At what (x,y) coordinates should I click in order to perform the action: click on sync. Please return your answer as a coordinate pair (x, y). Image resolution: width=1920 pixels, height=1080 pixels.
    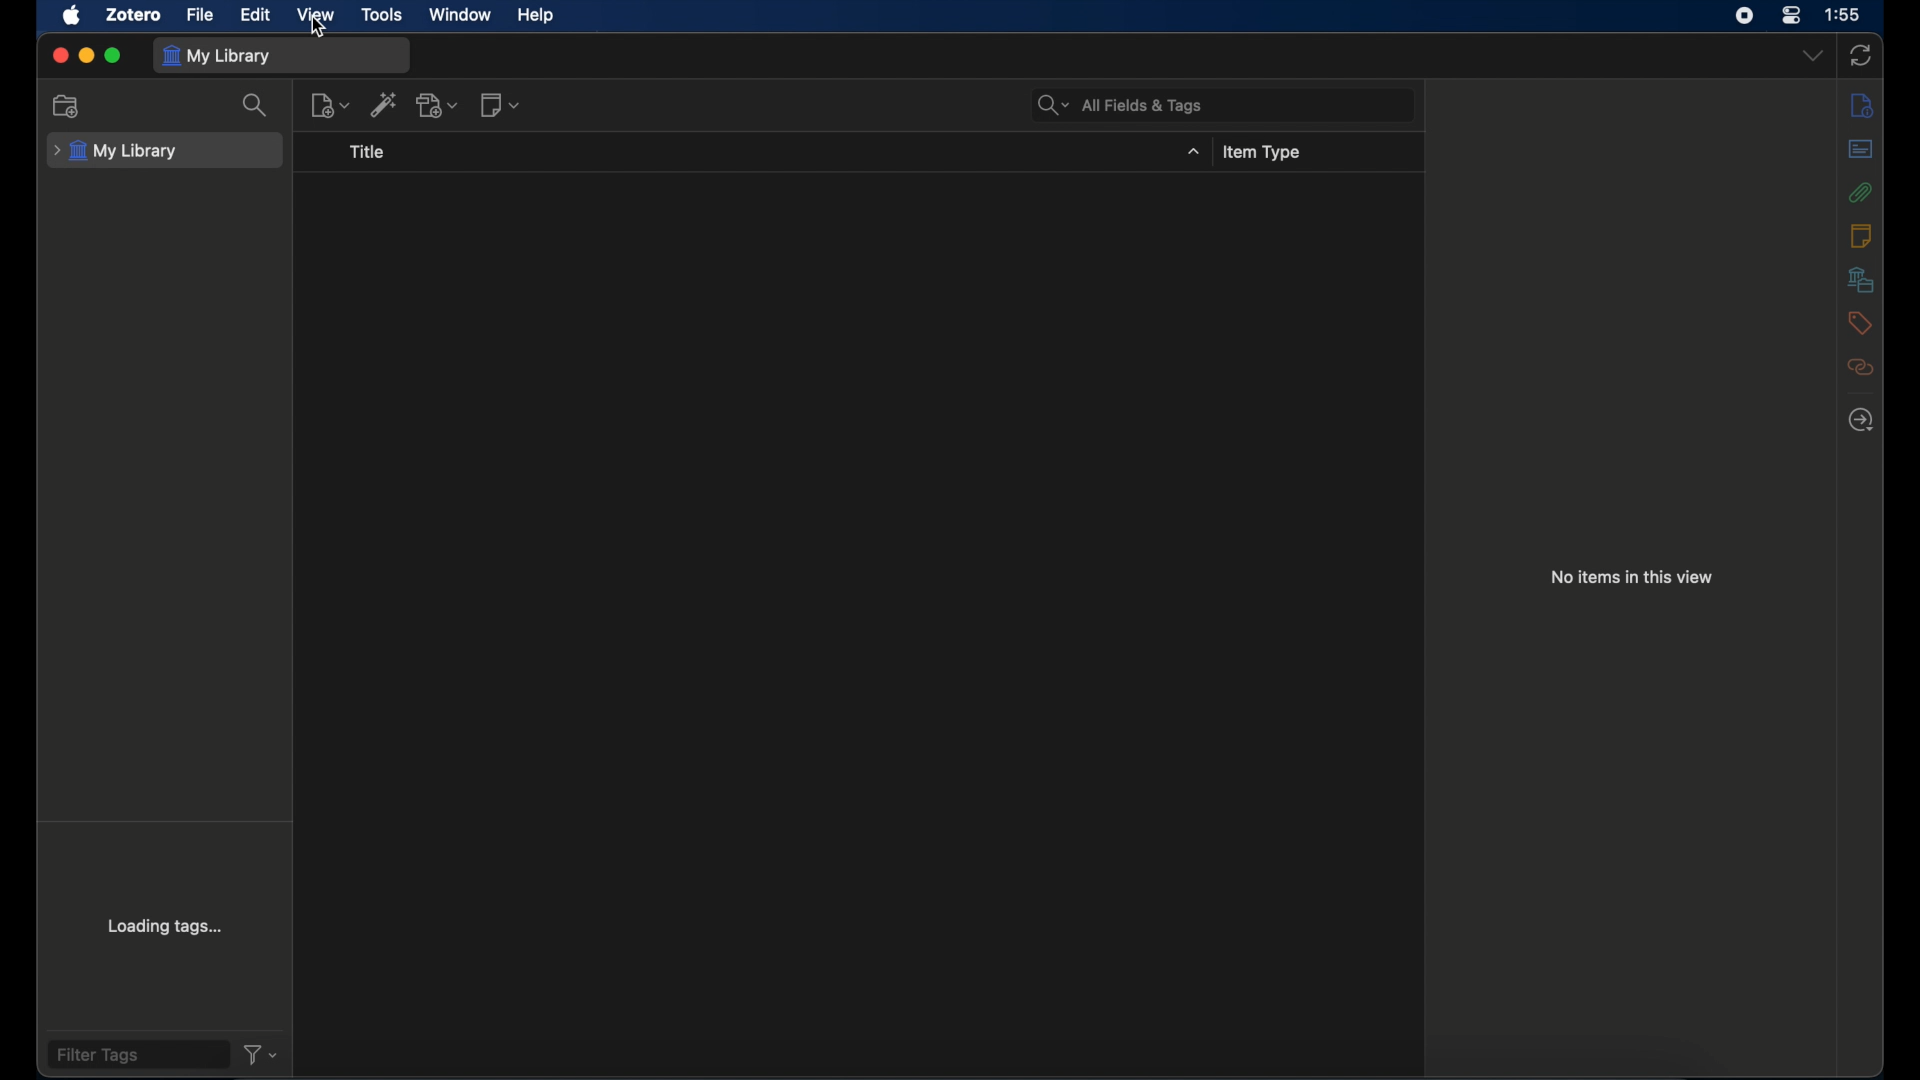
    Looking at the image, I should click on (1861, 54).